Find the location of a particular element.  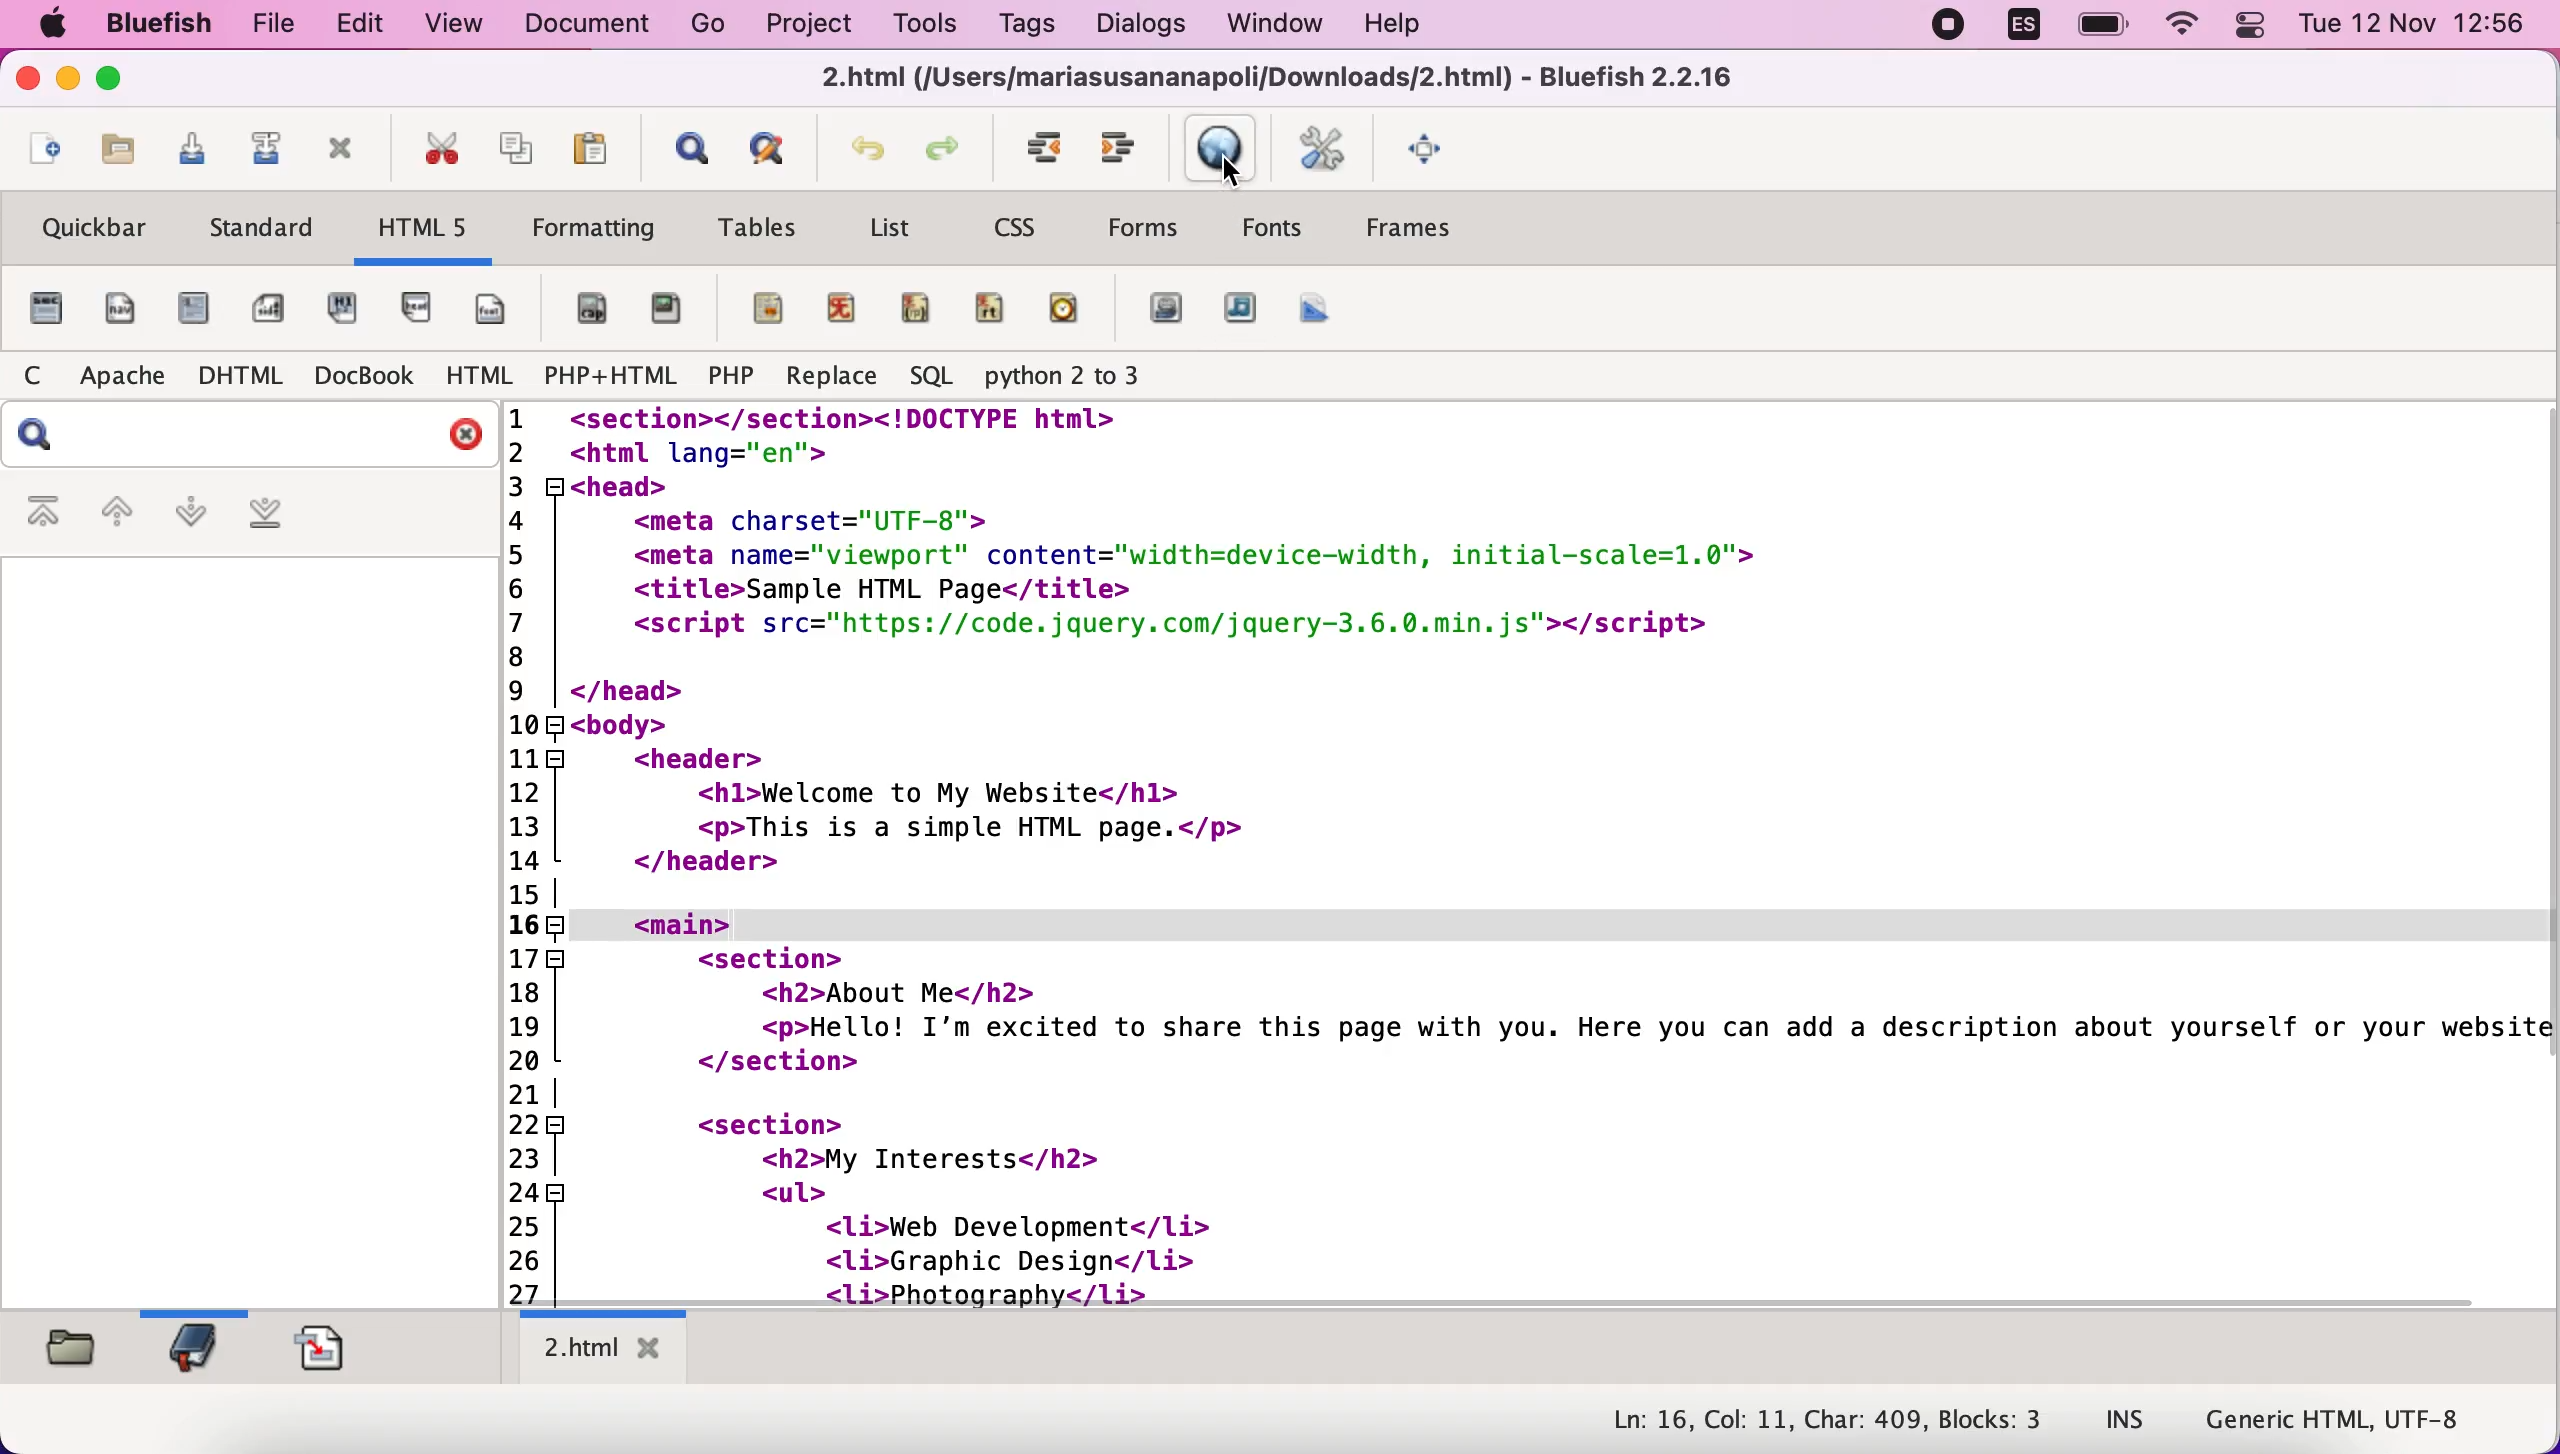

standard is located at coordinates (265, 234).